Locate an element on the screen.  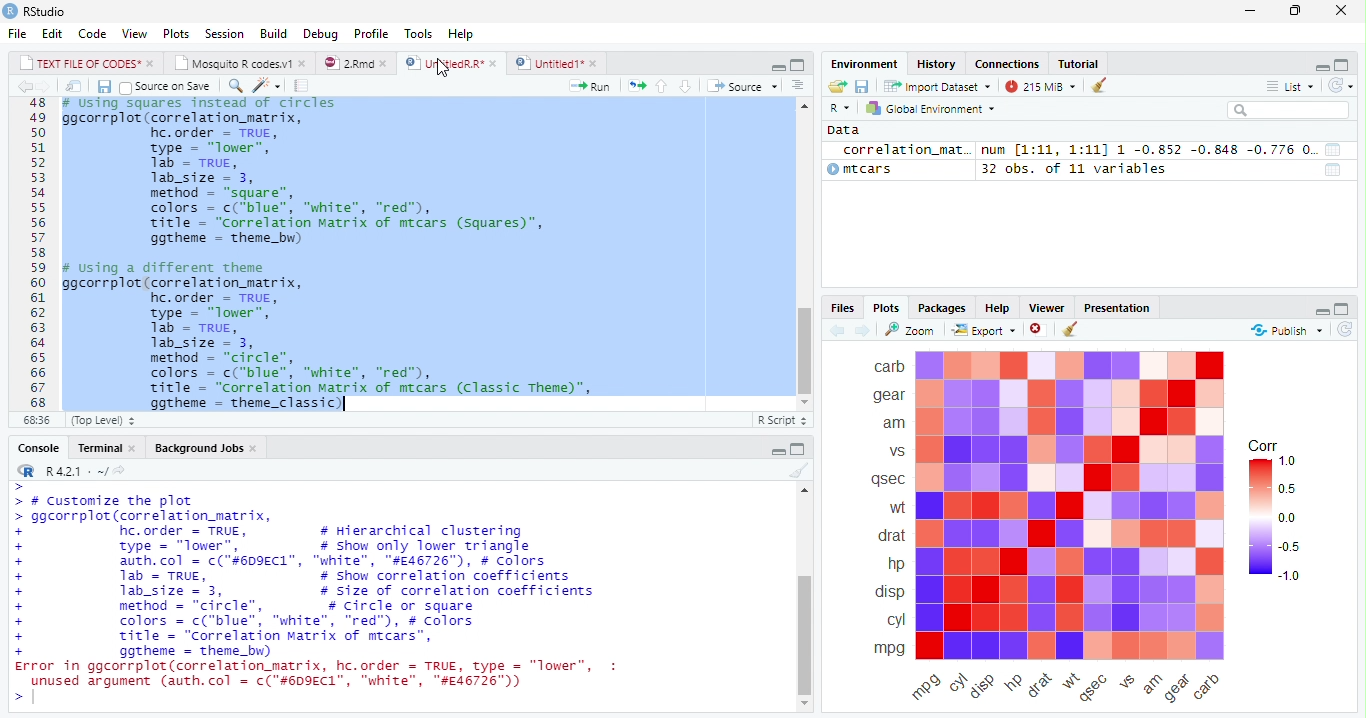
hide r script is located at coordinates (1322, 311).